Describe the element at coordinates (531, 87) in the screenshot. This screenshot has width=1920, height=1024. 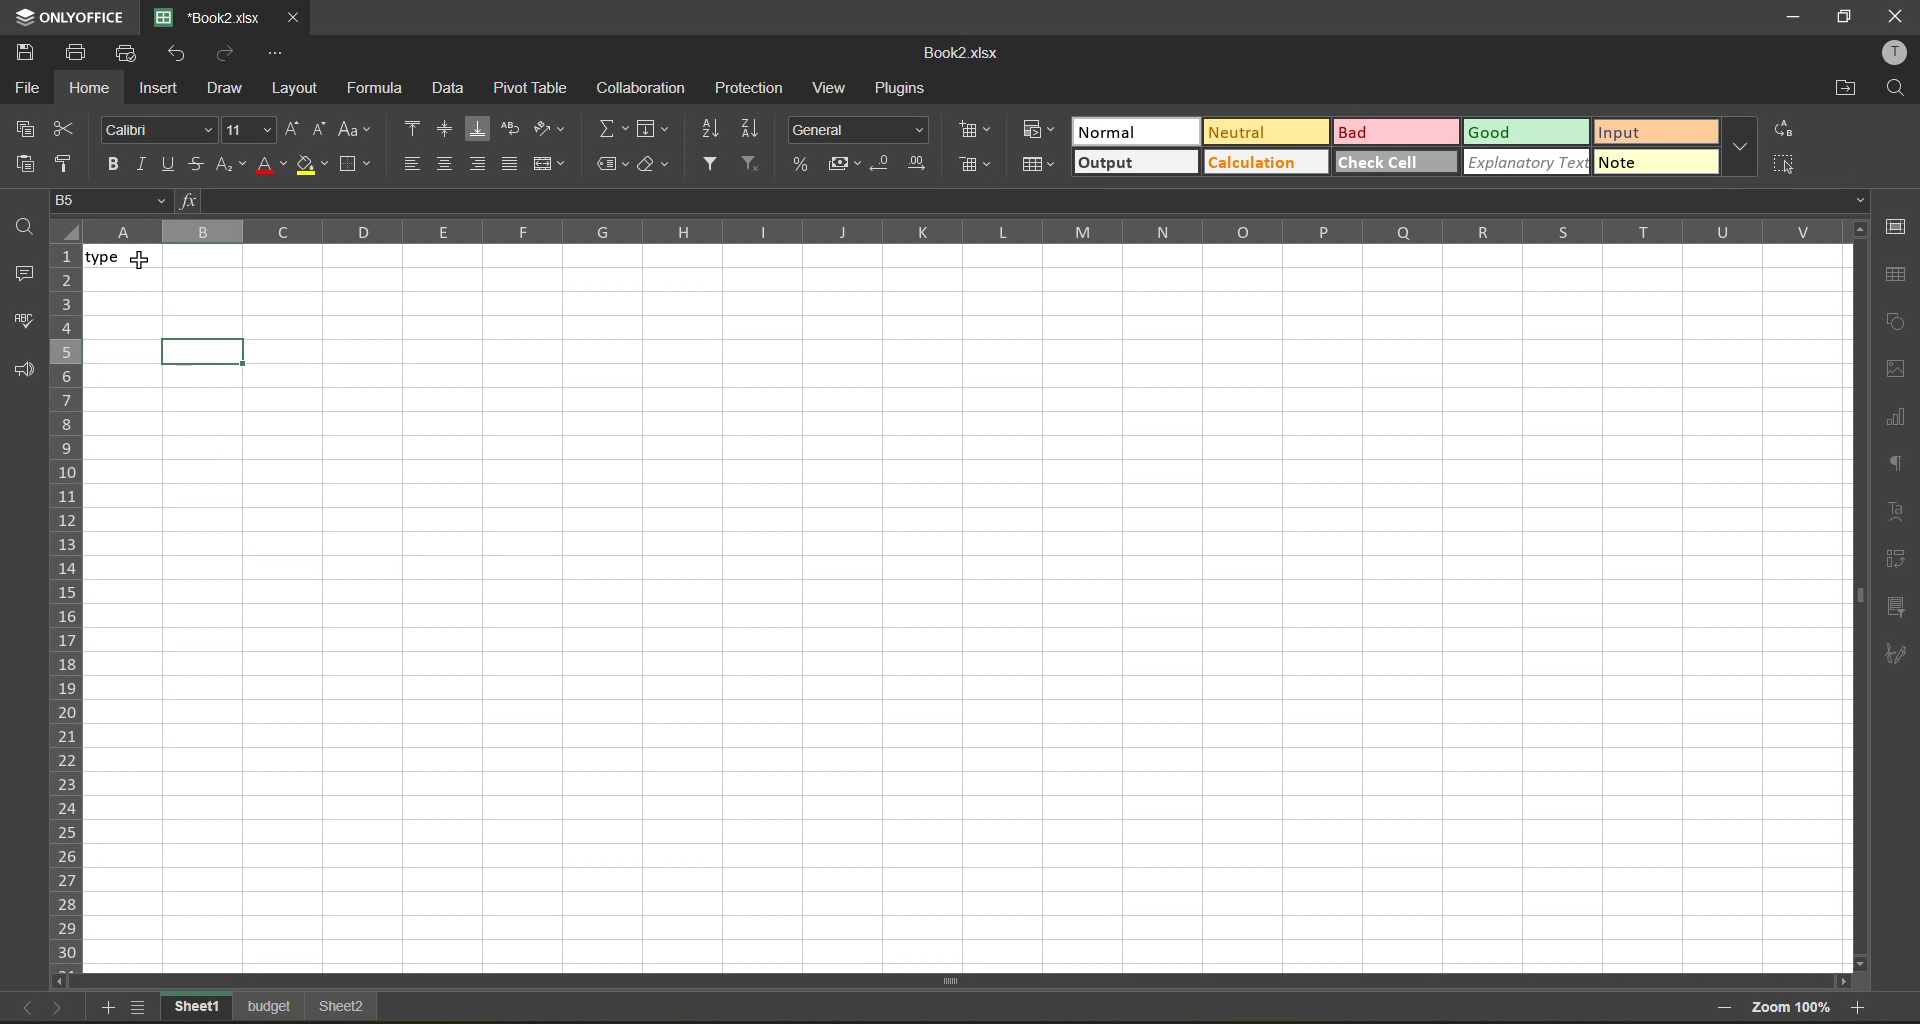
I see `pivot table` at that location.